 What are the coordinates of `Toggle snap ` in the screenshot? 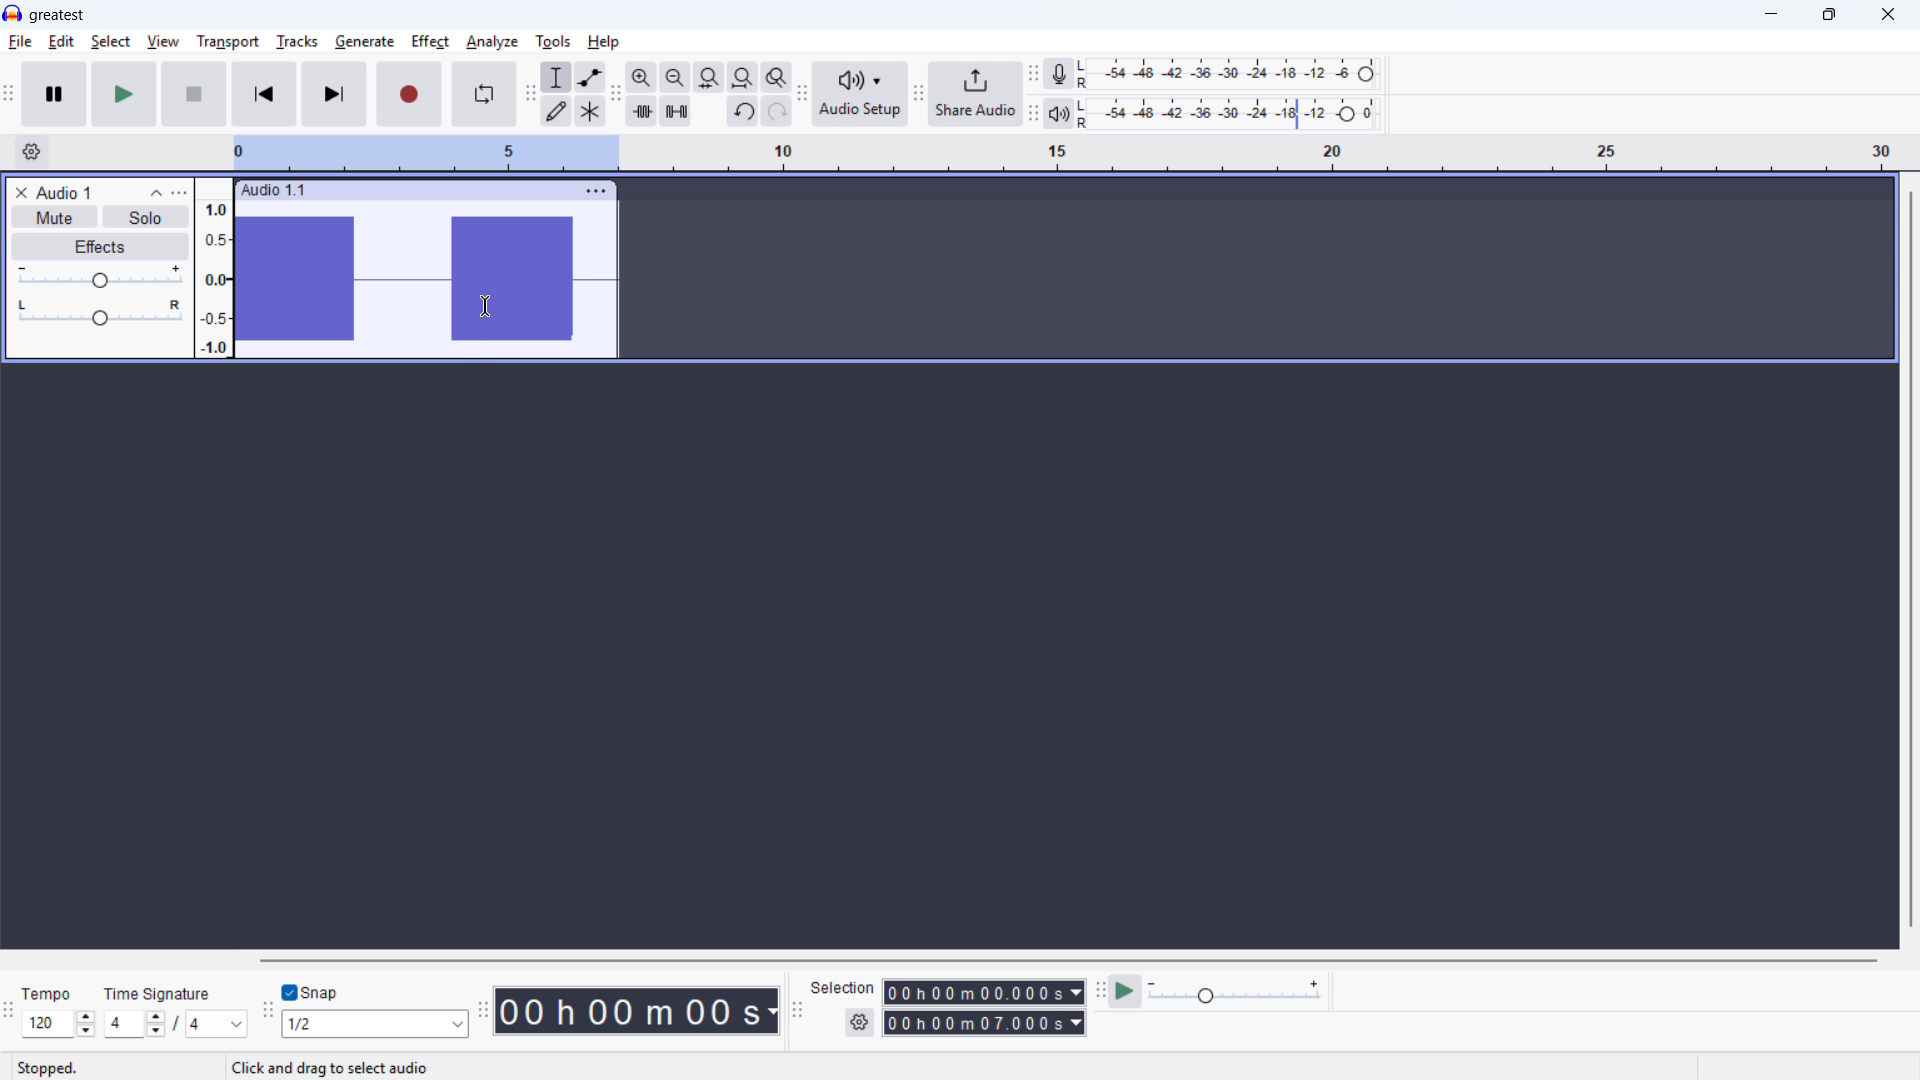 It's located at (314, 992).